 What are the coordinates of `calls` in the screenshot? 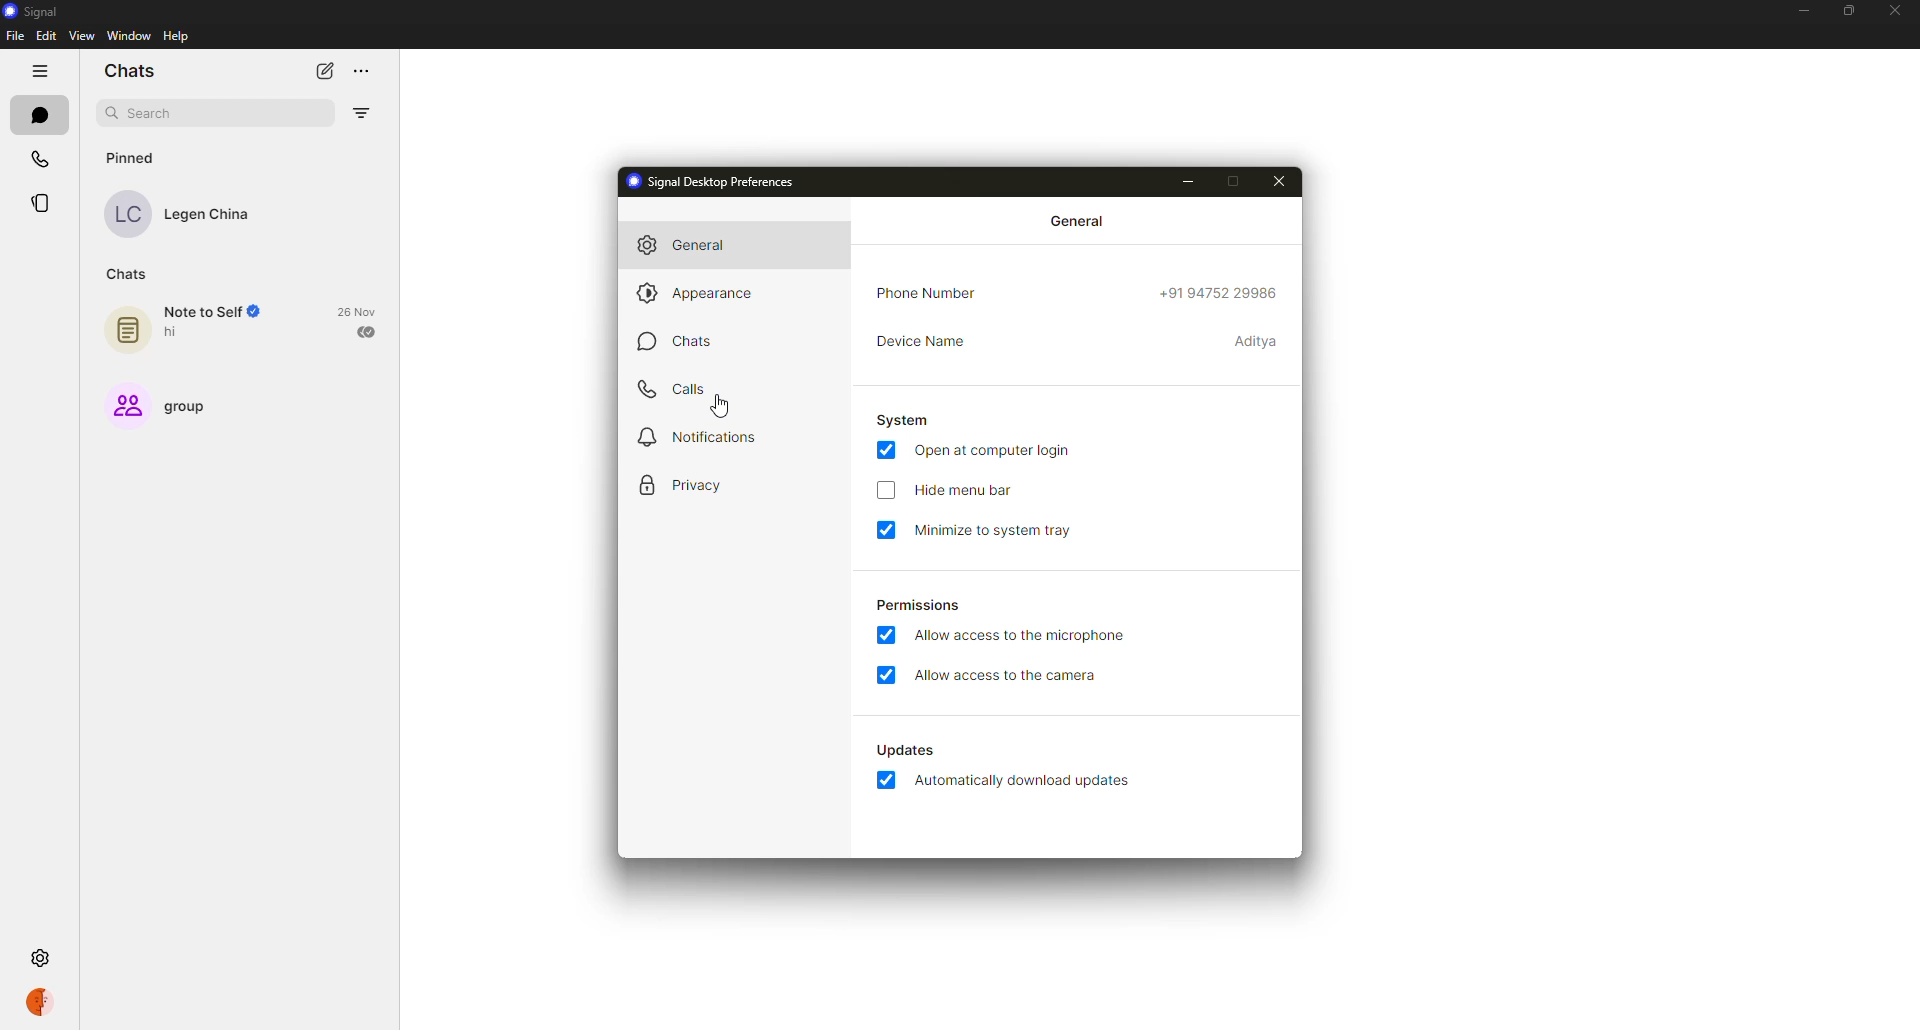 It's located at (39, 154).